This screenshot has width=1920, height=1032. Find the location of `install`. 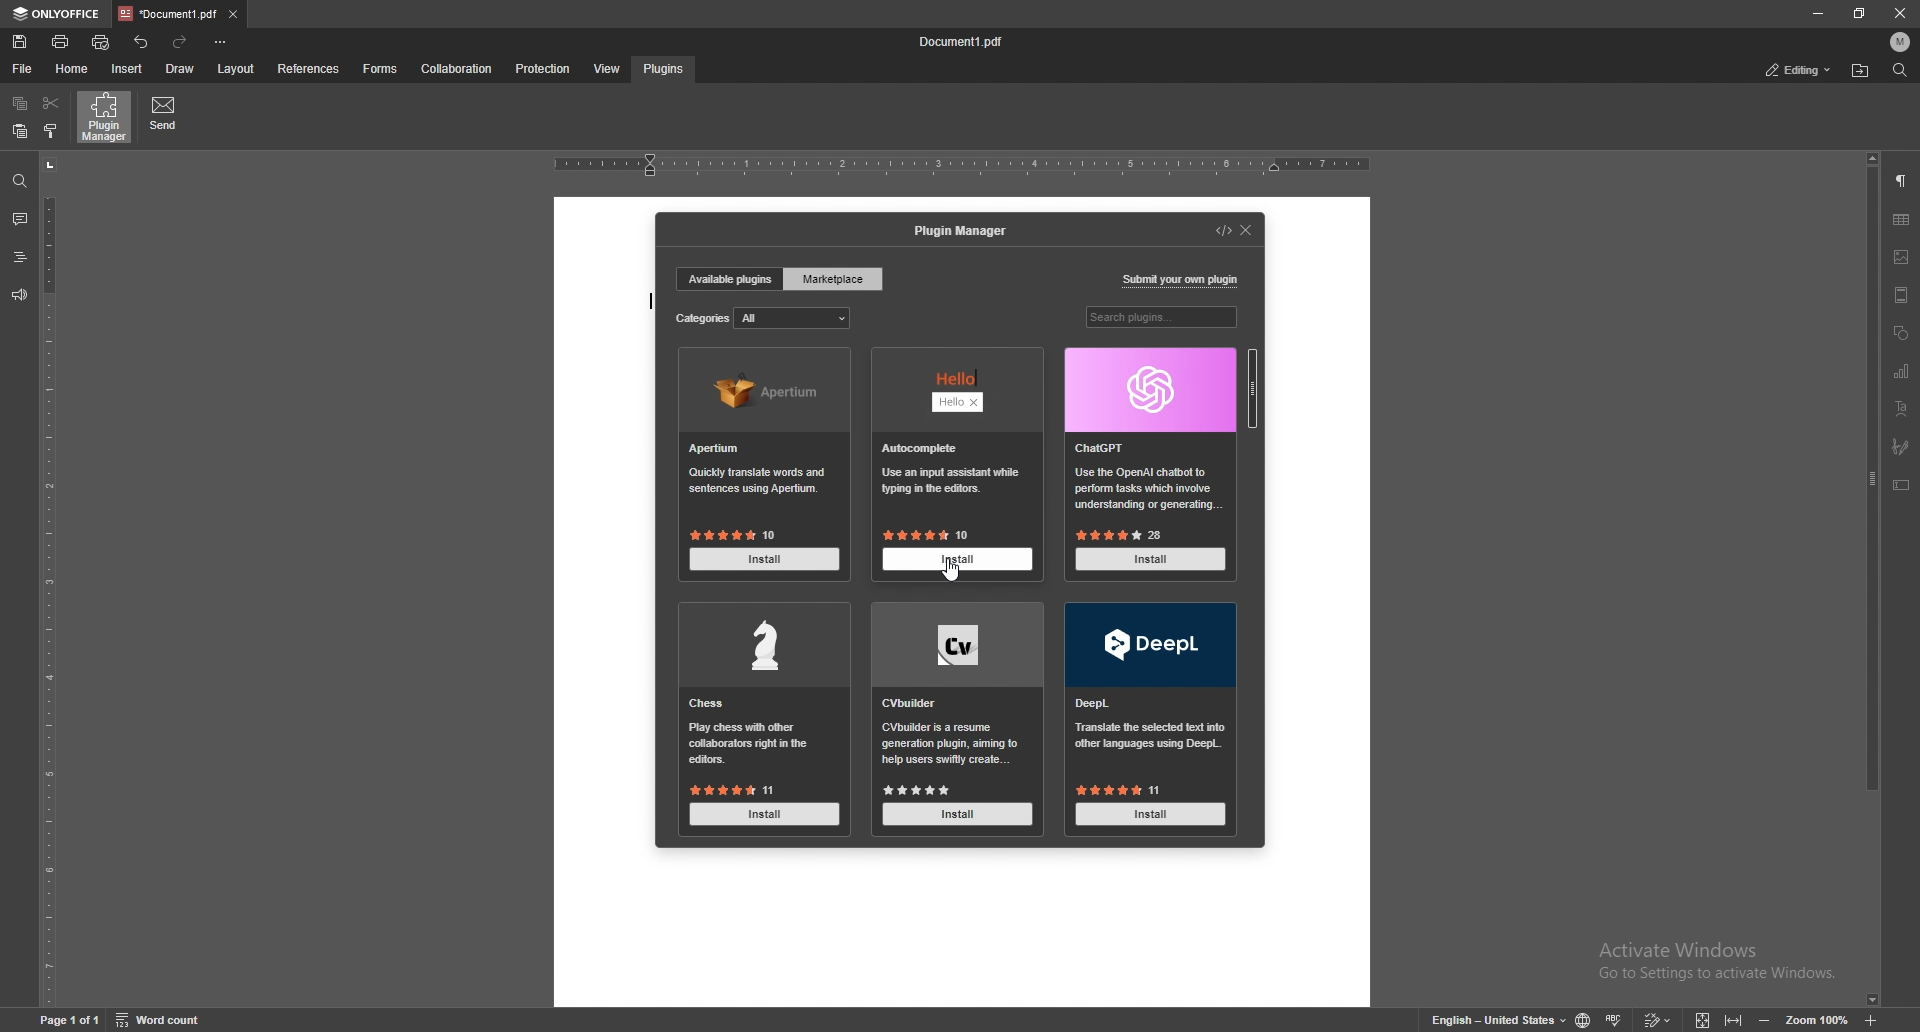

install is located at coordinates (763, 814).